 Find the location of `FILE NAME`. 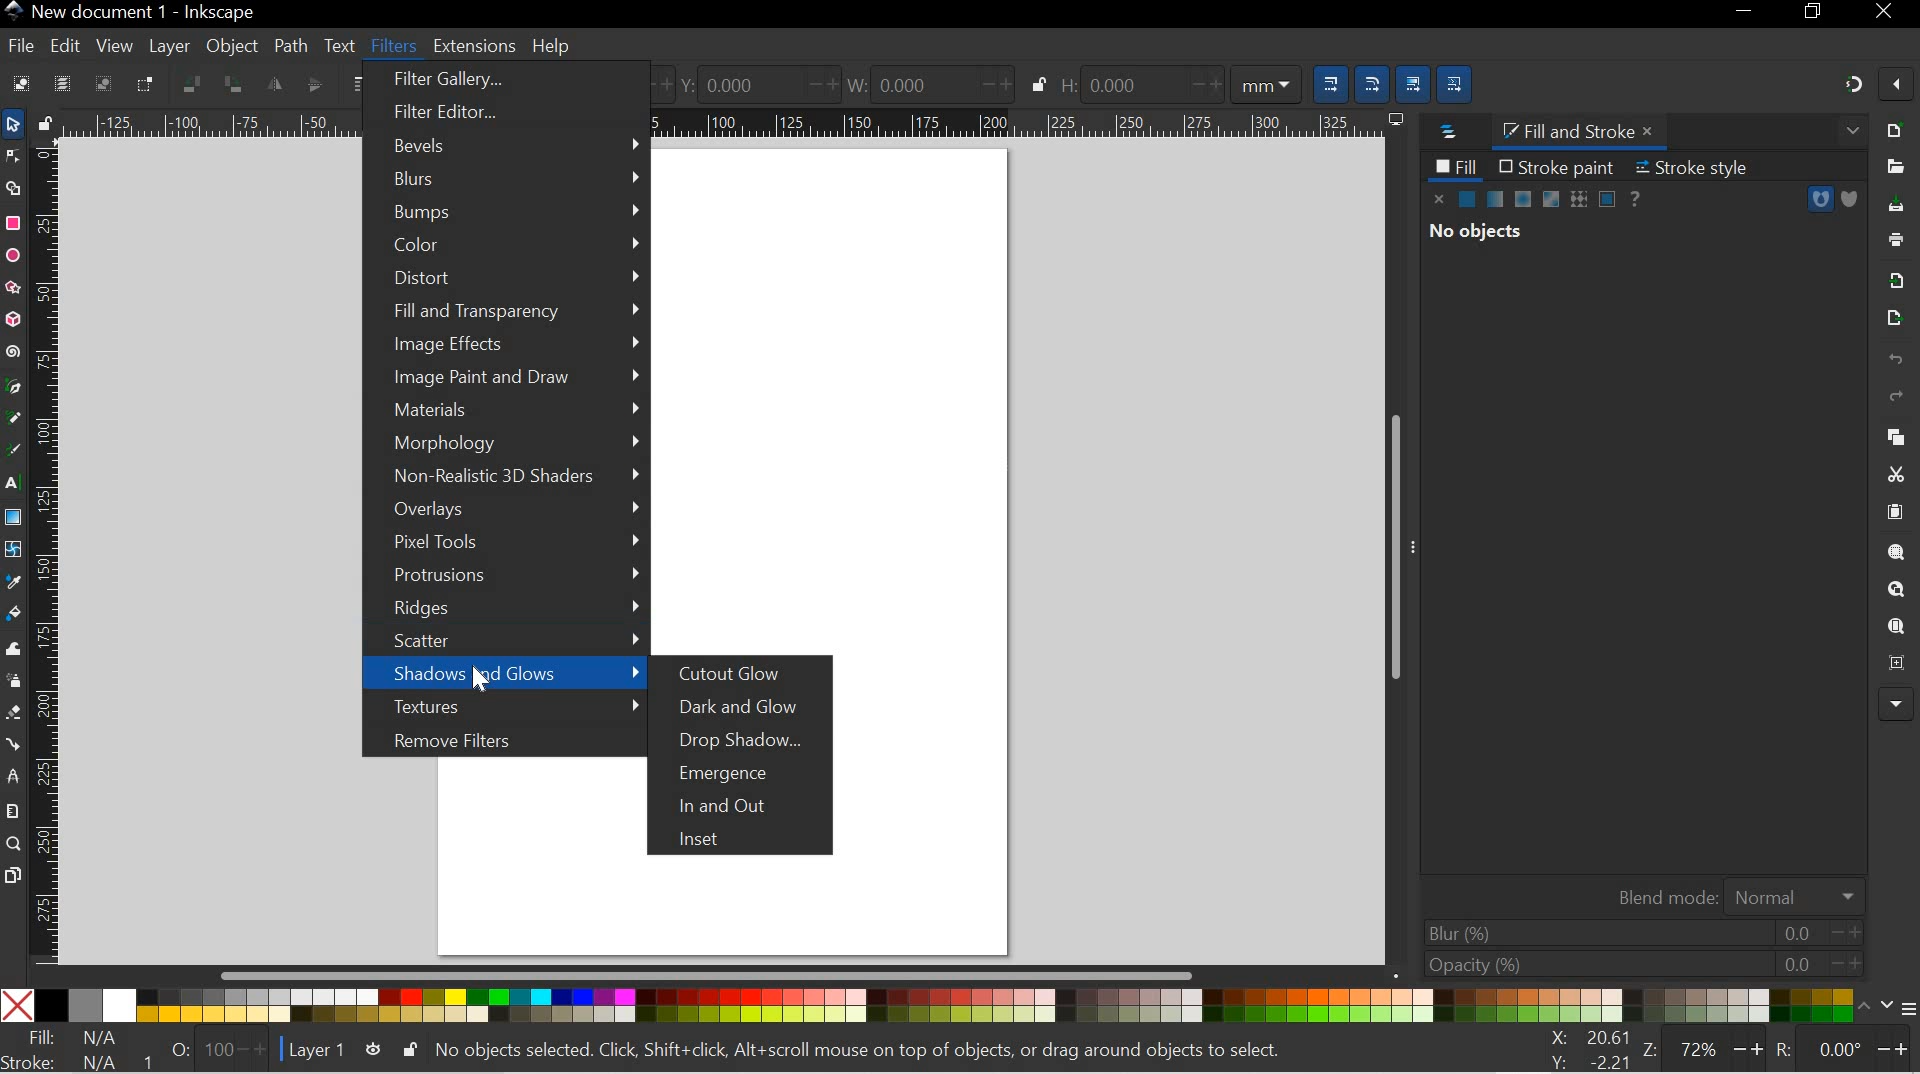

FILE NAME is located at coordinates (130, 12).